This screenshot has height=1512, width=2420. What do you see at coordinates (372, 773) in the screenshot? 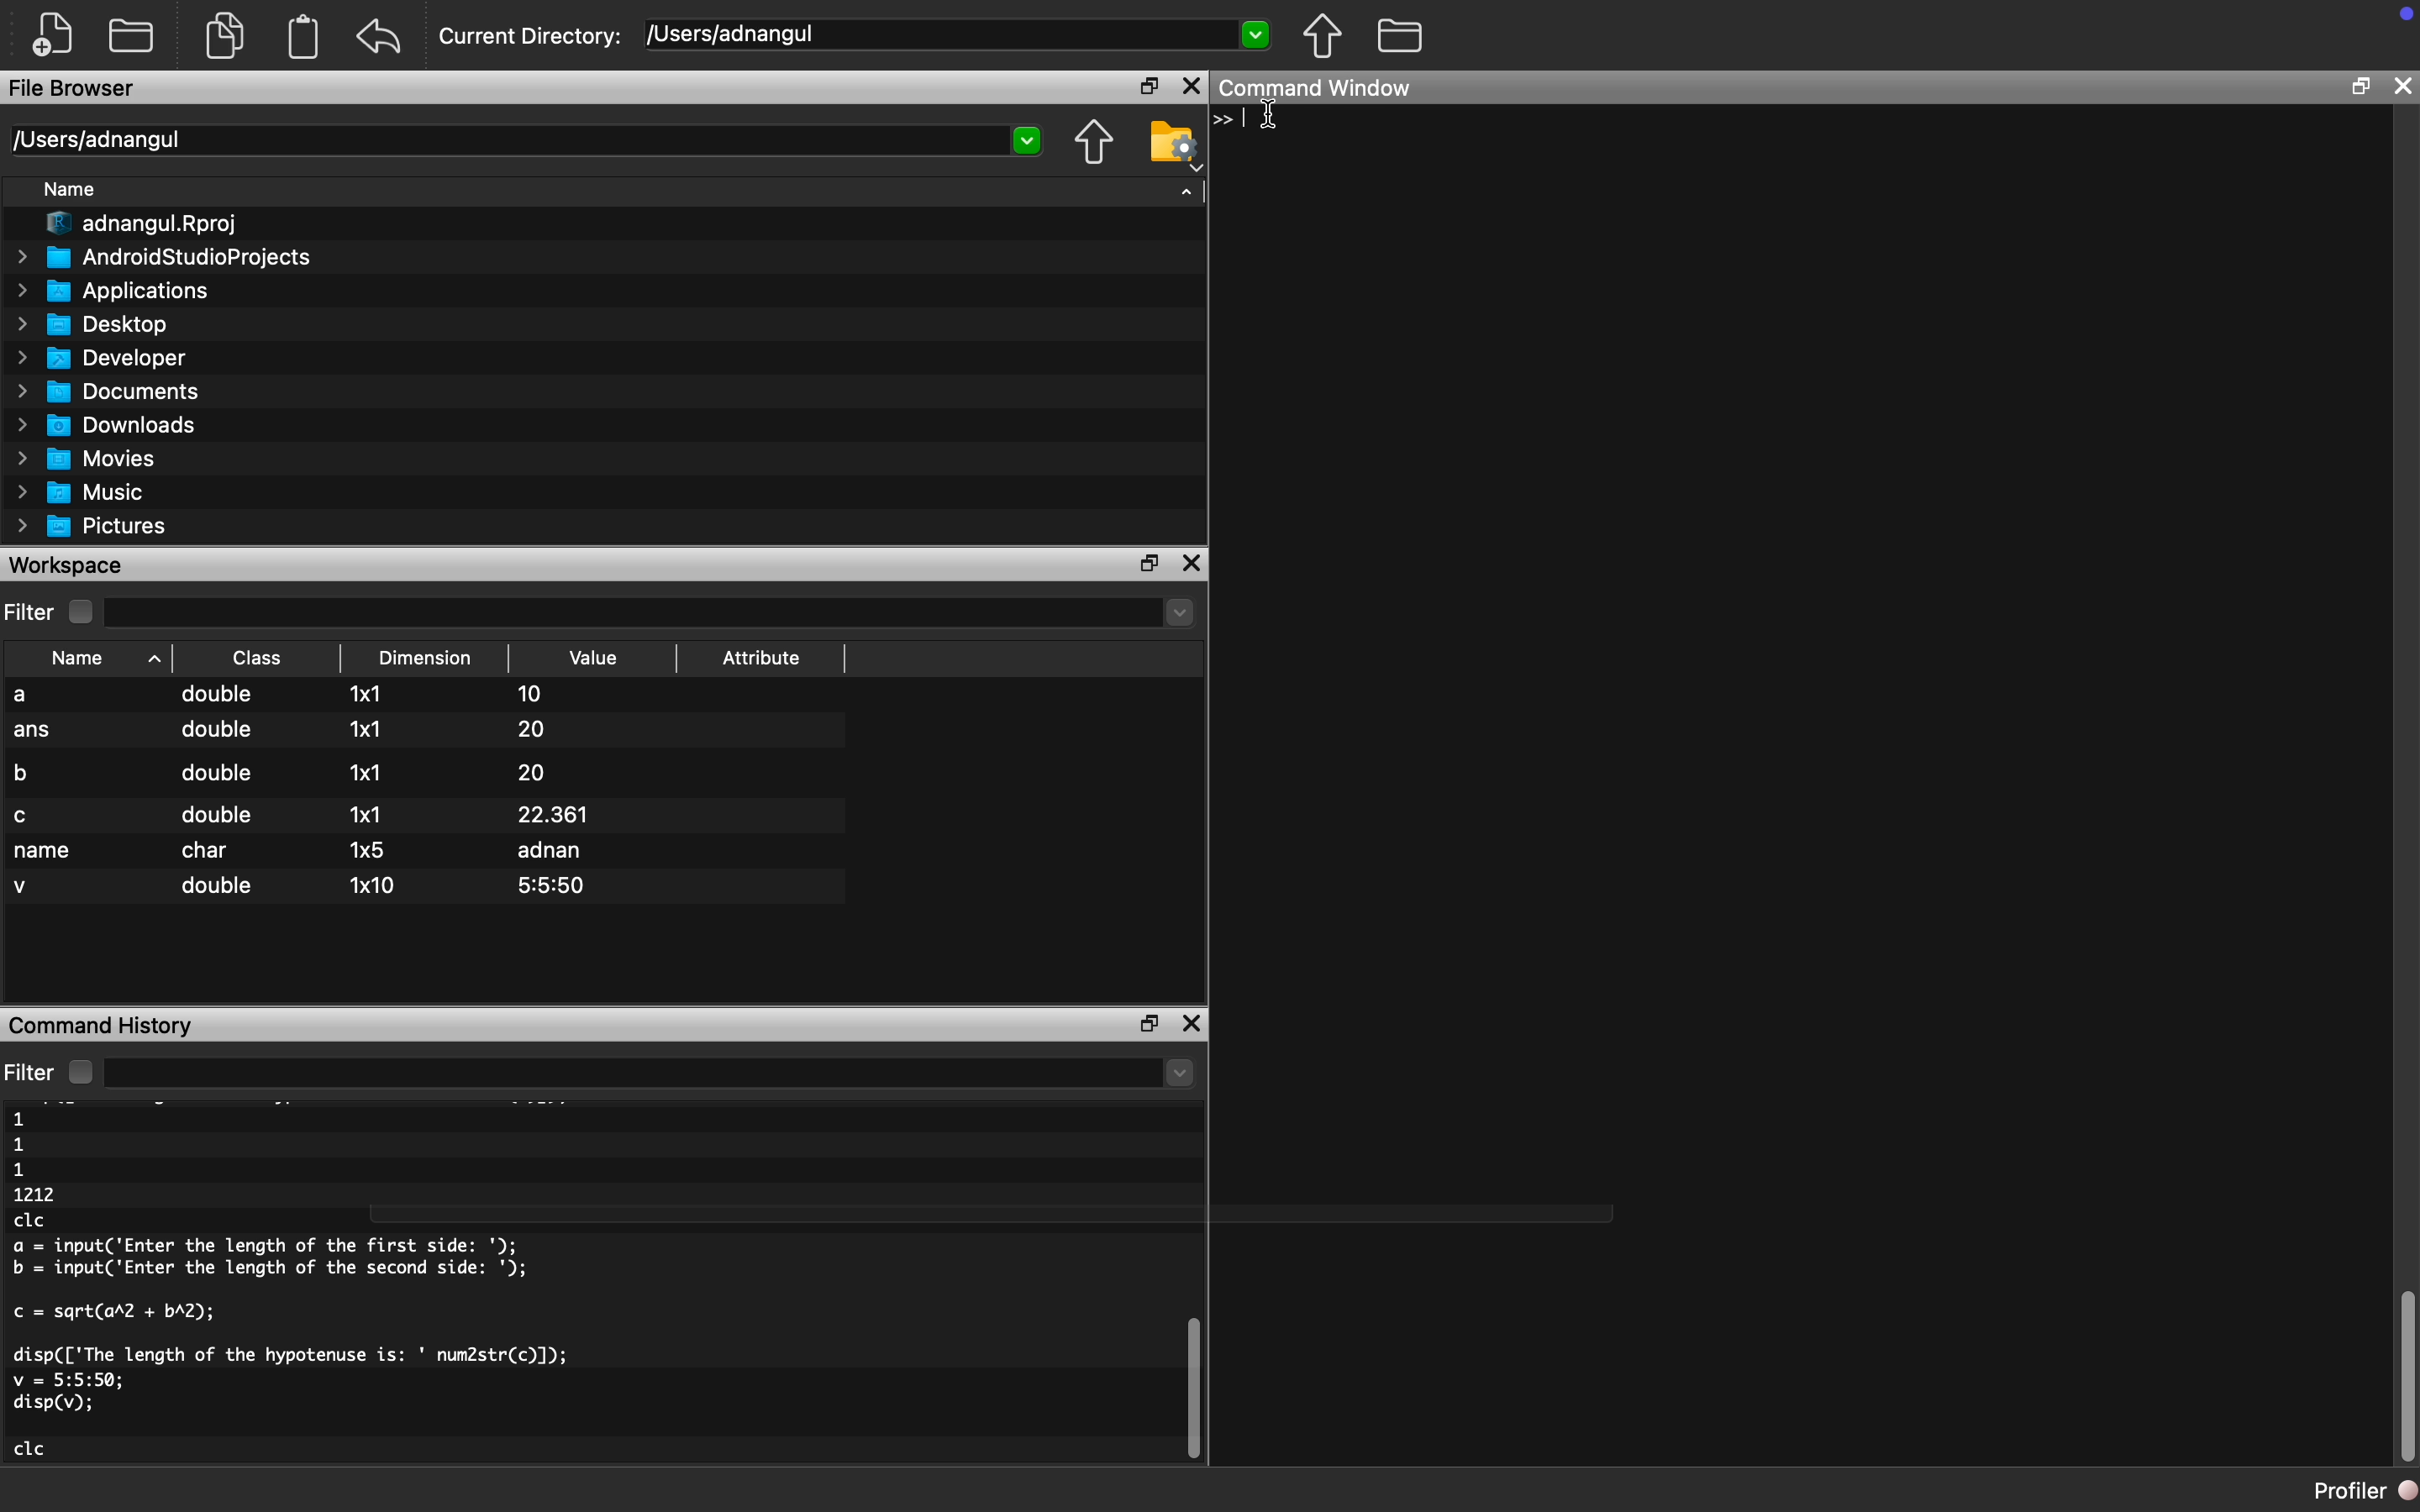
I see `1x1` at bounding box center [372, 773].